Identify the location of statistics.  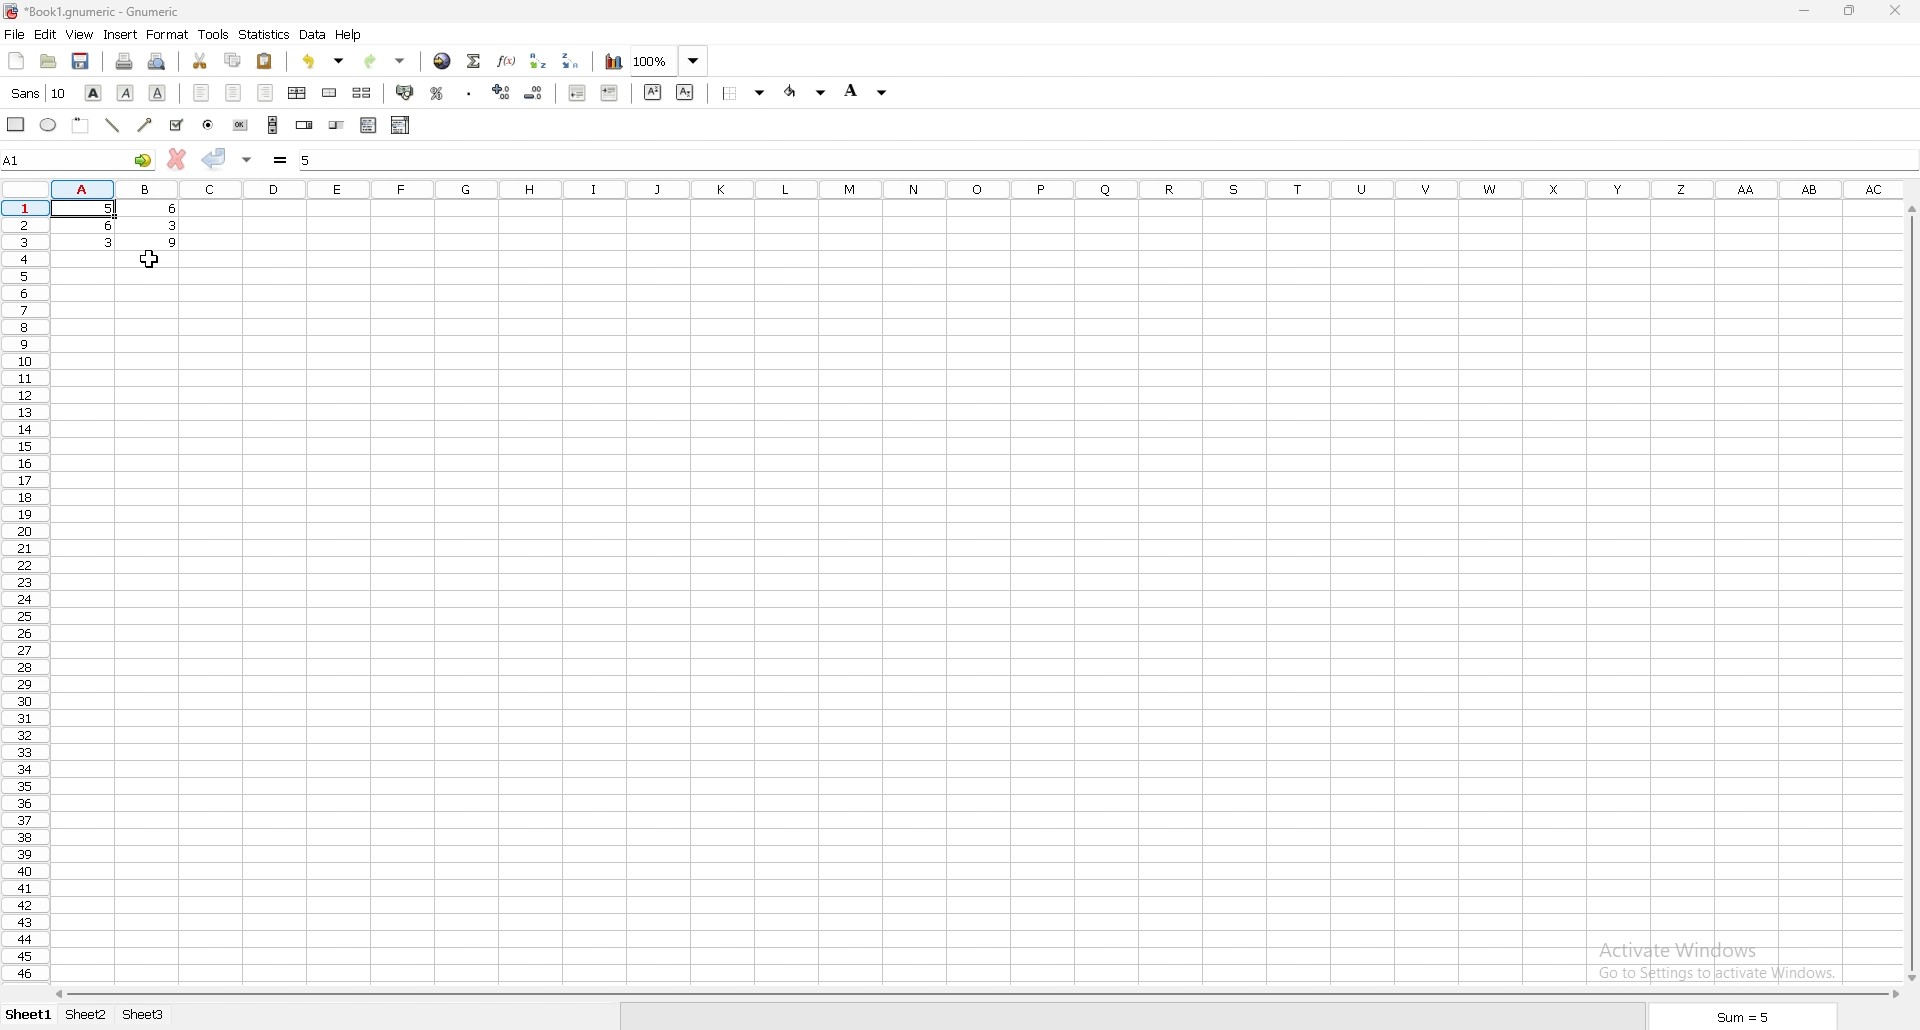
(265, 35).